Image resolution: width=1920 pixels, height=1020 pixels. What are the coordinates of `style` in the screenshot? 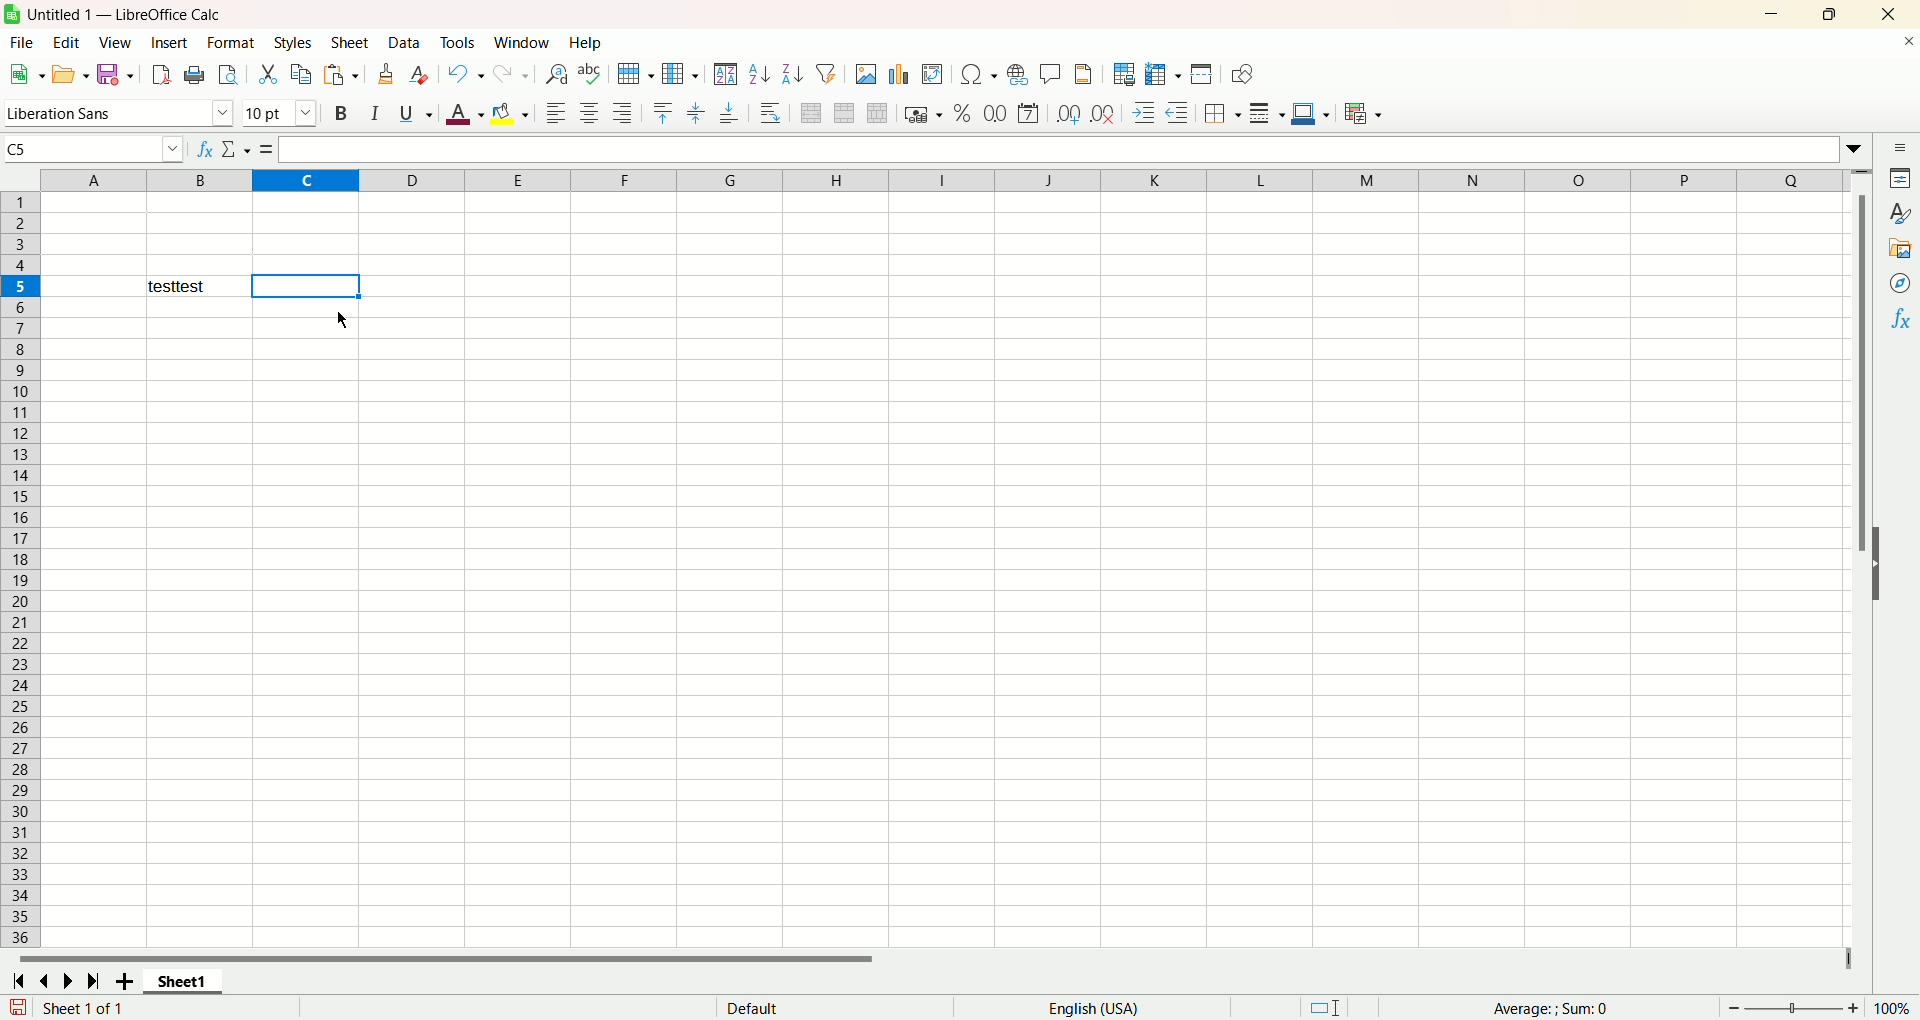 It's located at (1895, 212).